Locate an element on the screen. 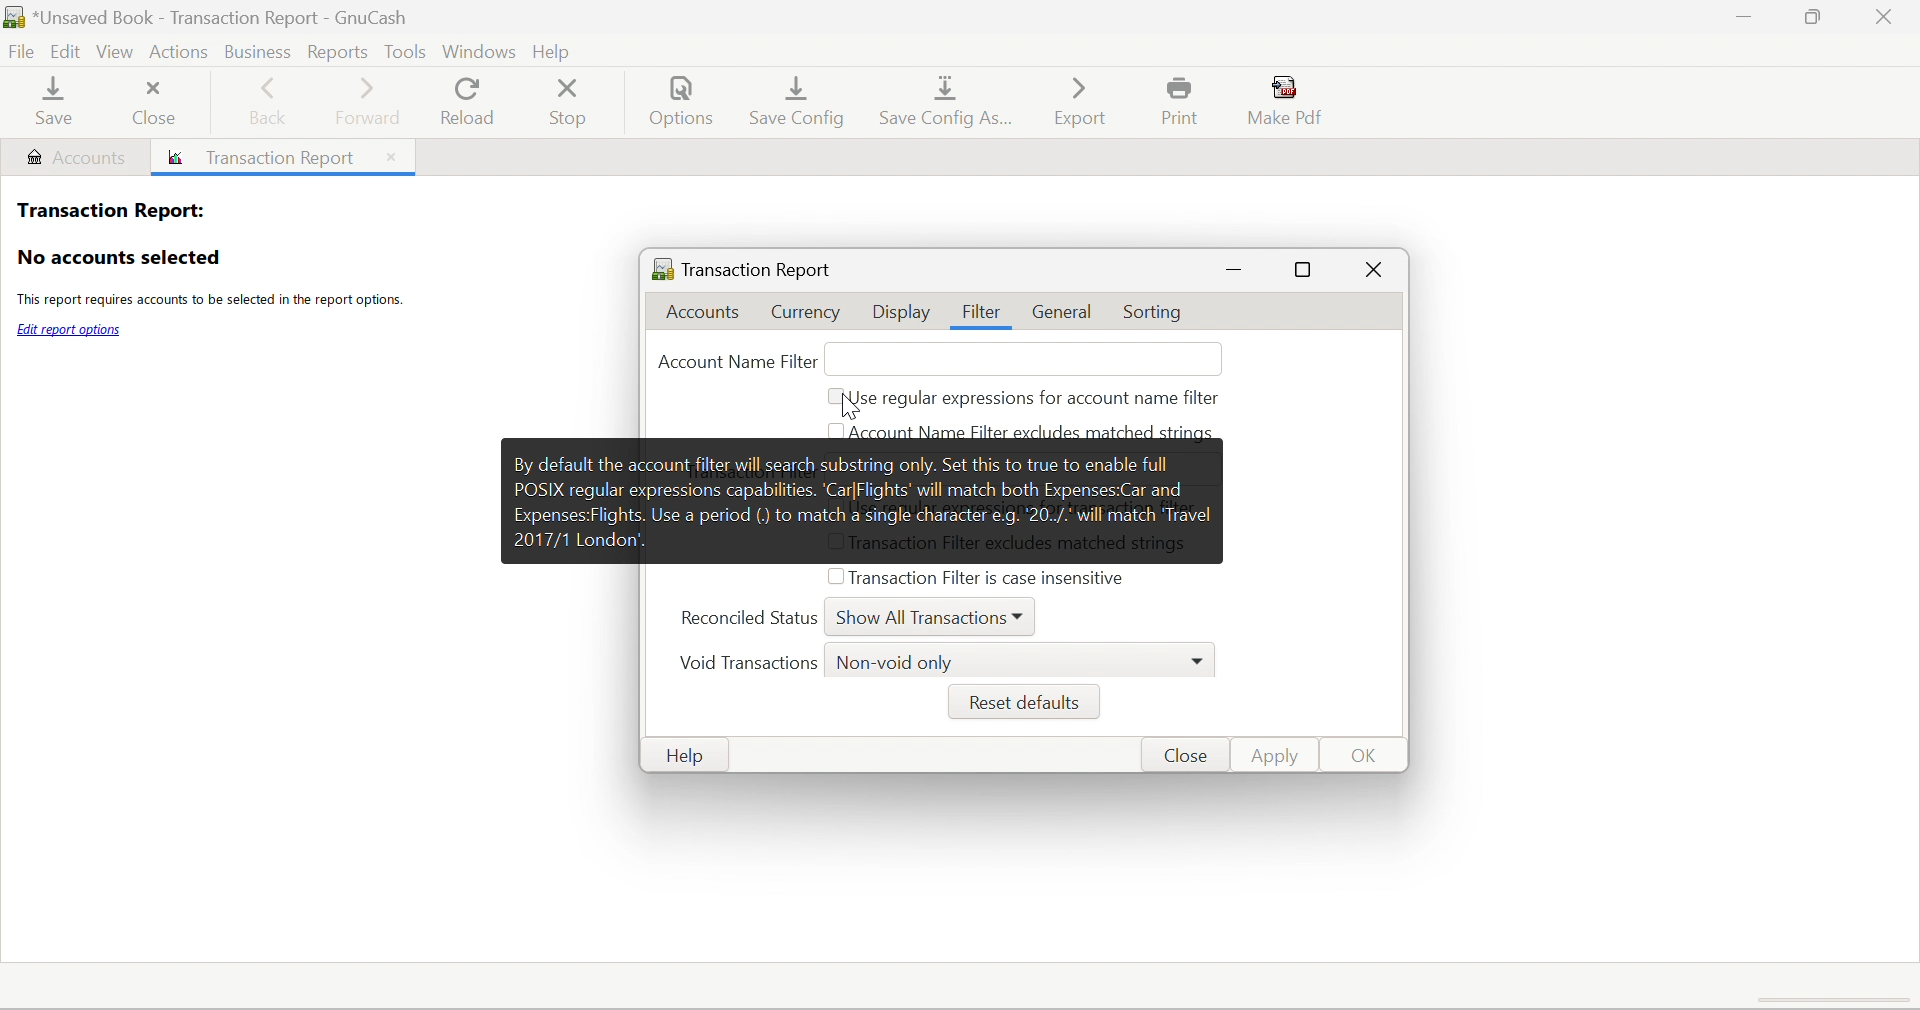  Currency is located at coordinates (808, 312).